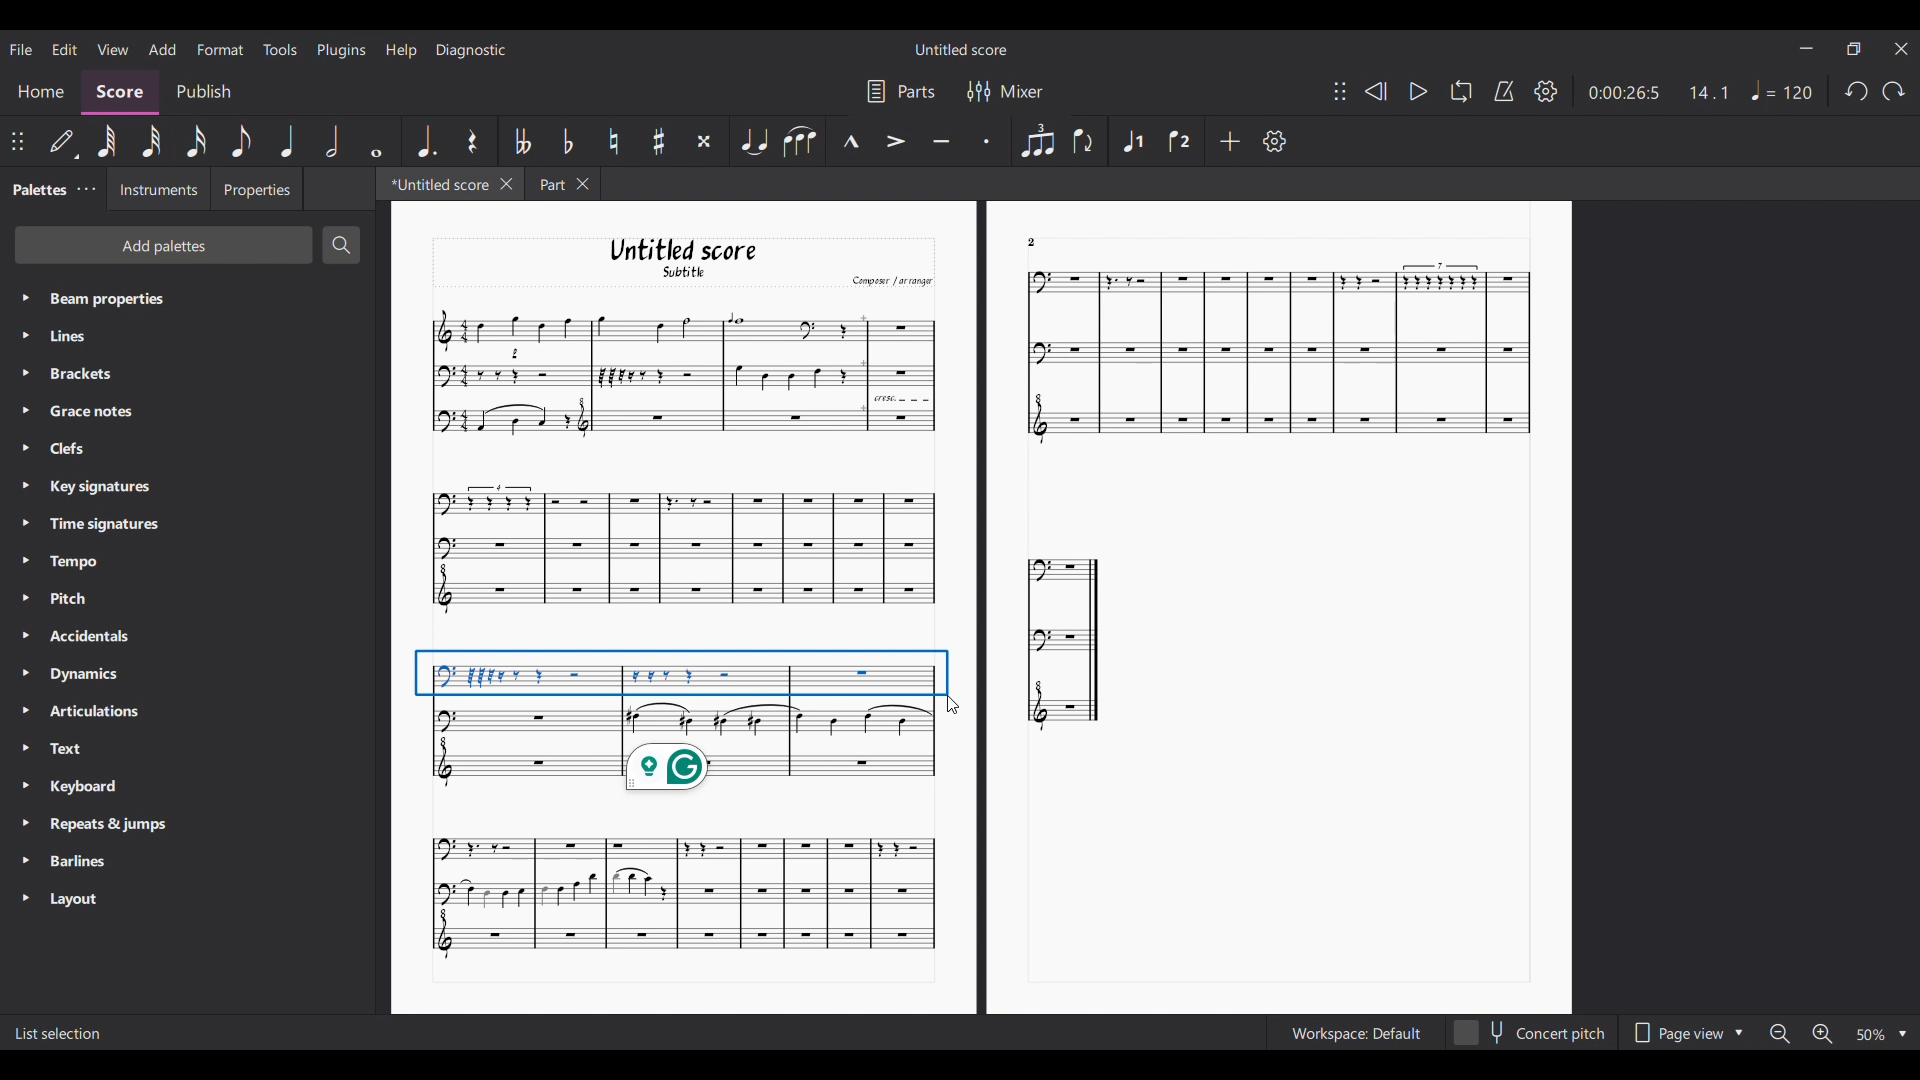  Describe the element at coordinates (902, 91) in the screenshot. I see `Parts settings` at that location.